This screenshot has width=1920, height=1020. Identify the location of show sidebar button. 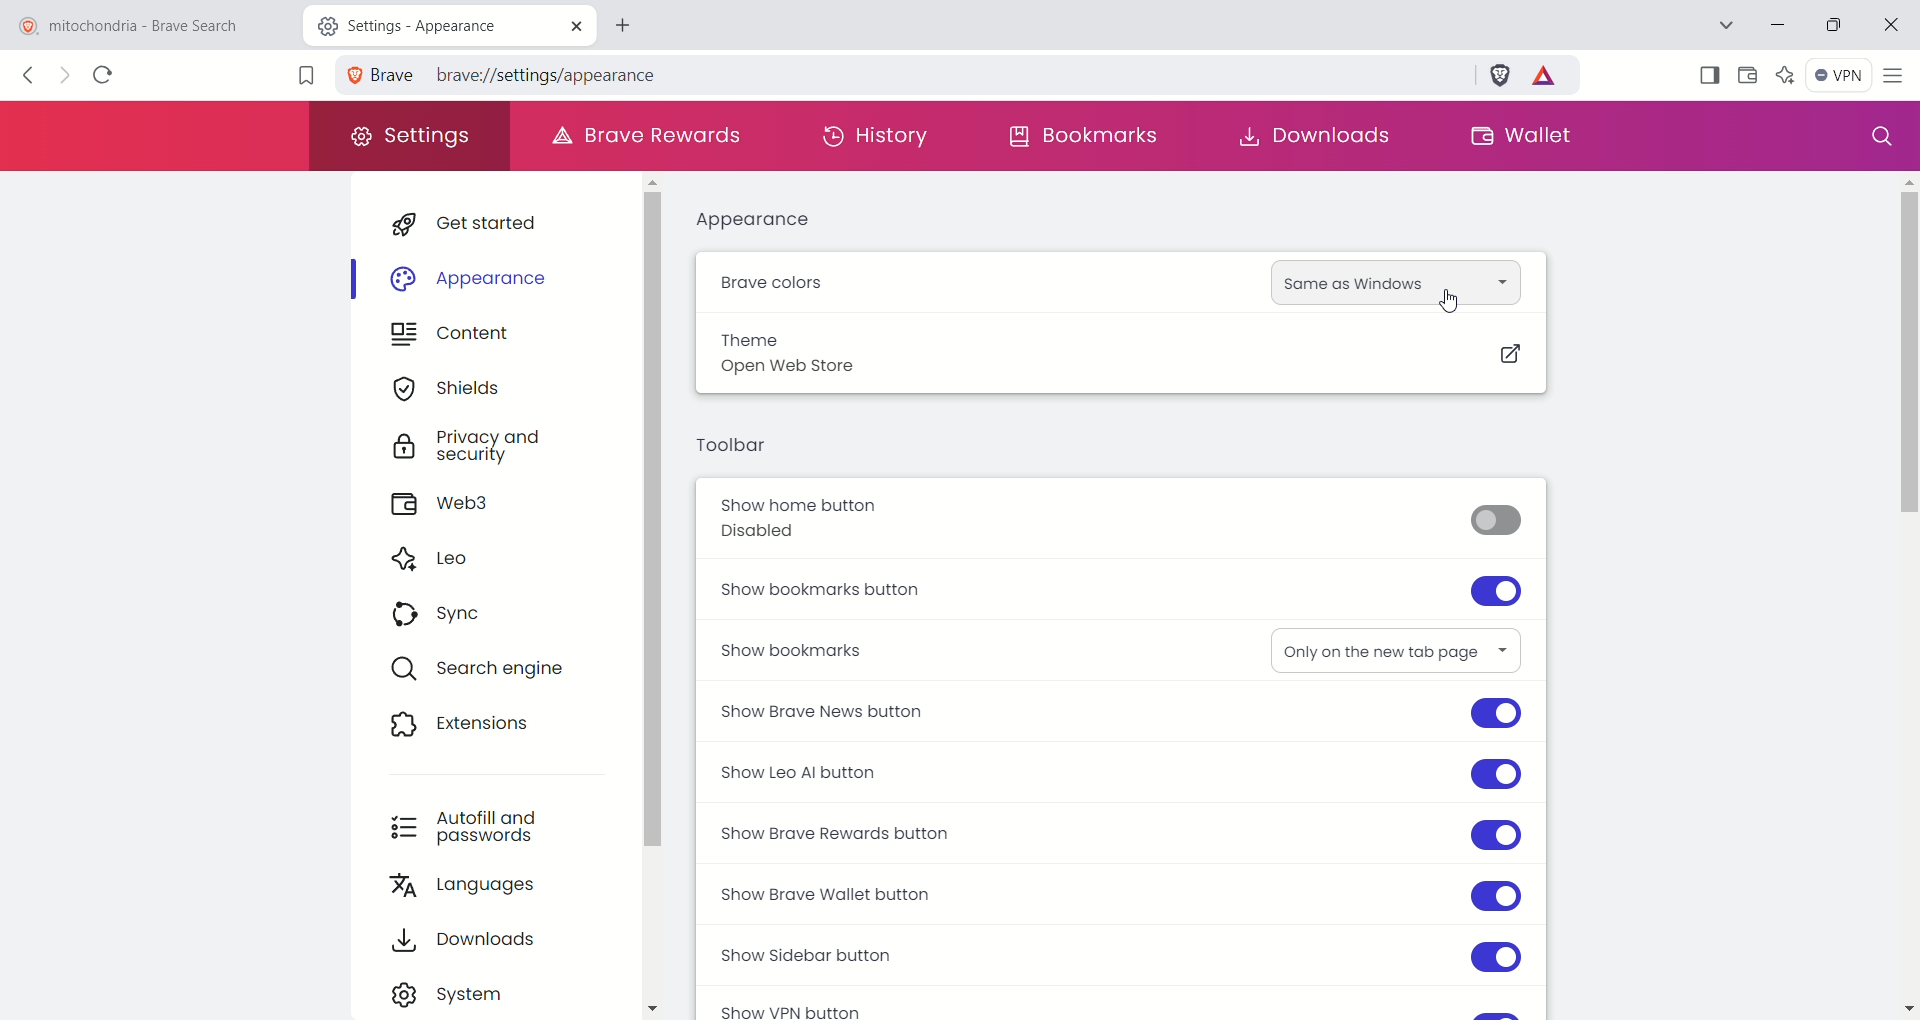
(1115, 956).